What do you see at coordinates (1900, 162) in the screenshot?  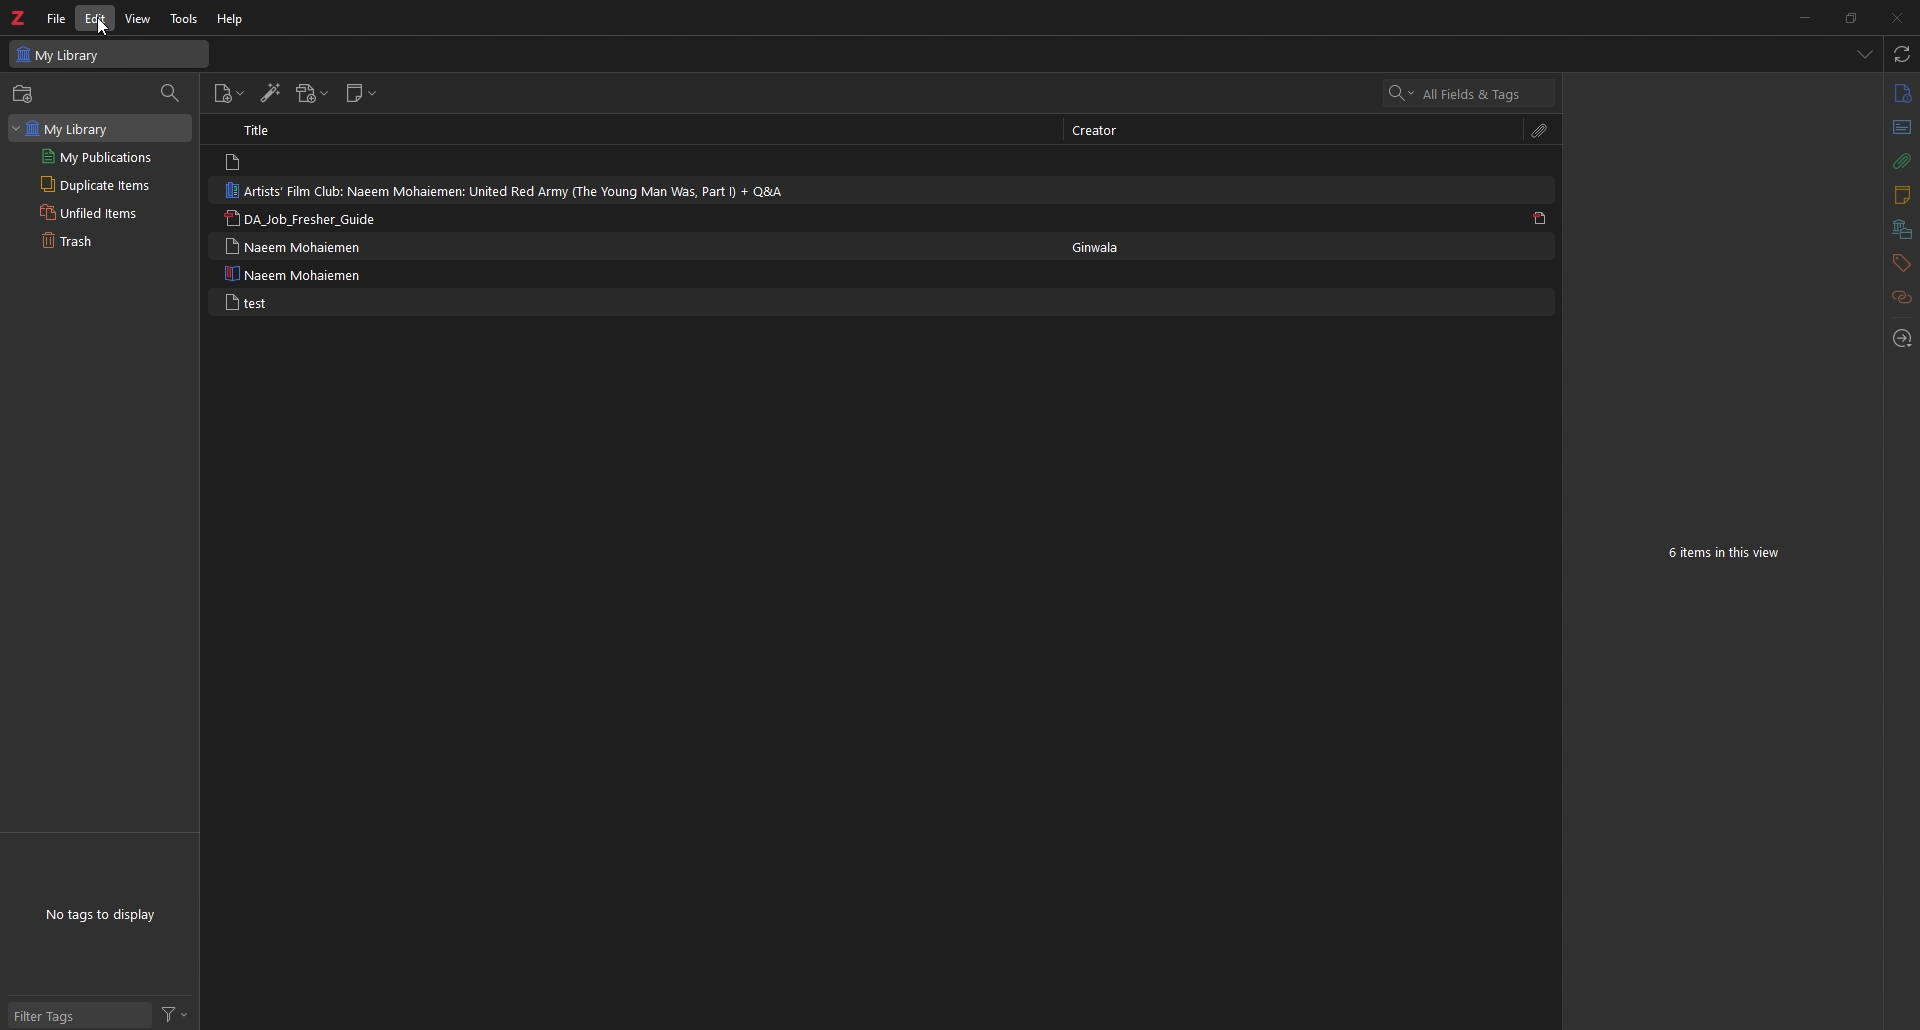 I see `attachment` at bounding box center [1900, 162].